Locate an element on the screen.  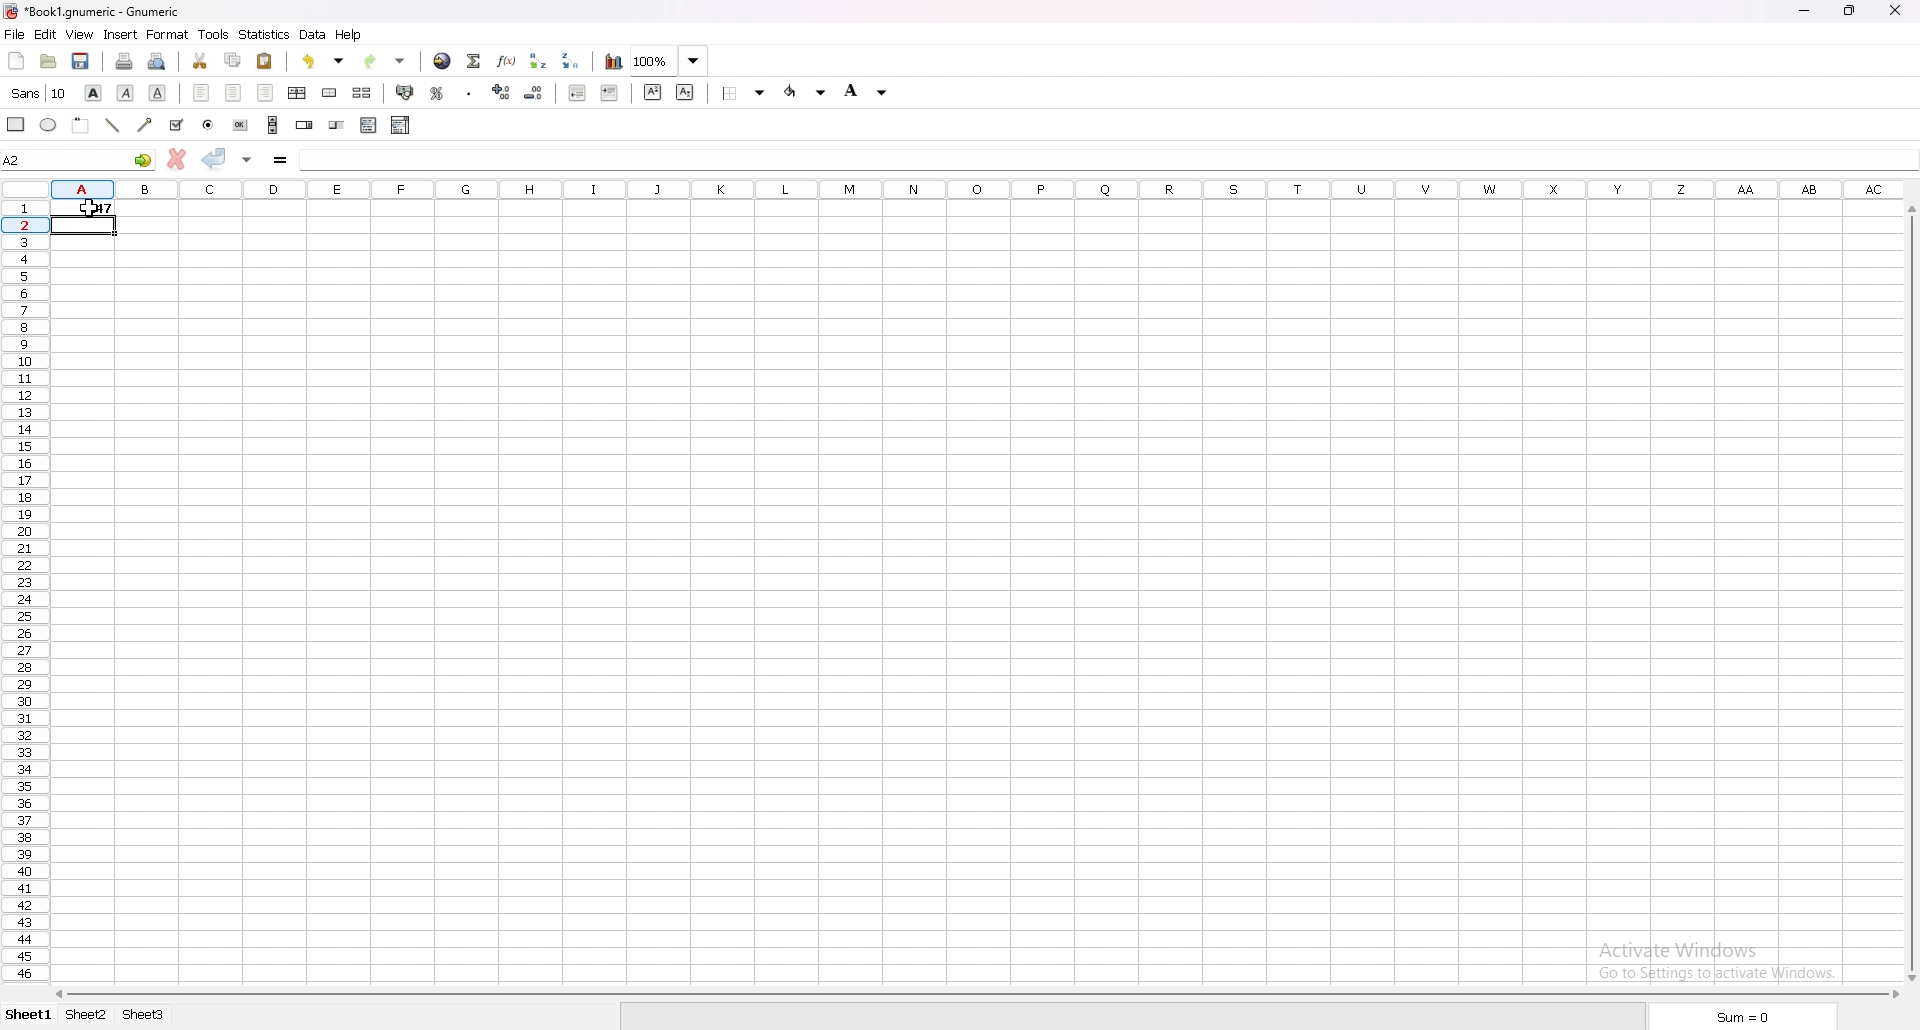
tickbox is located at coordinates (177, 125).